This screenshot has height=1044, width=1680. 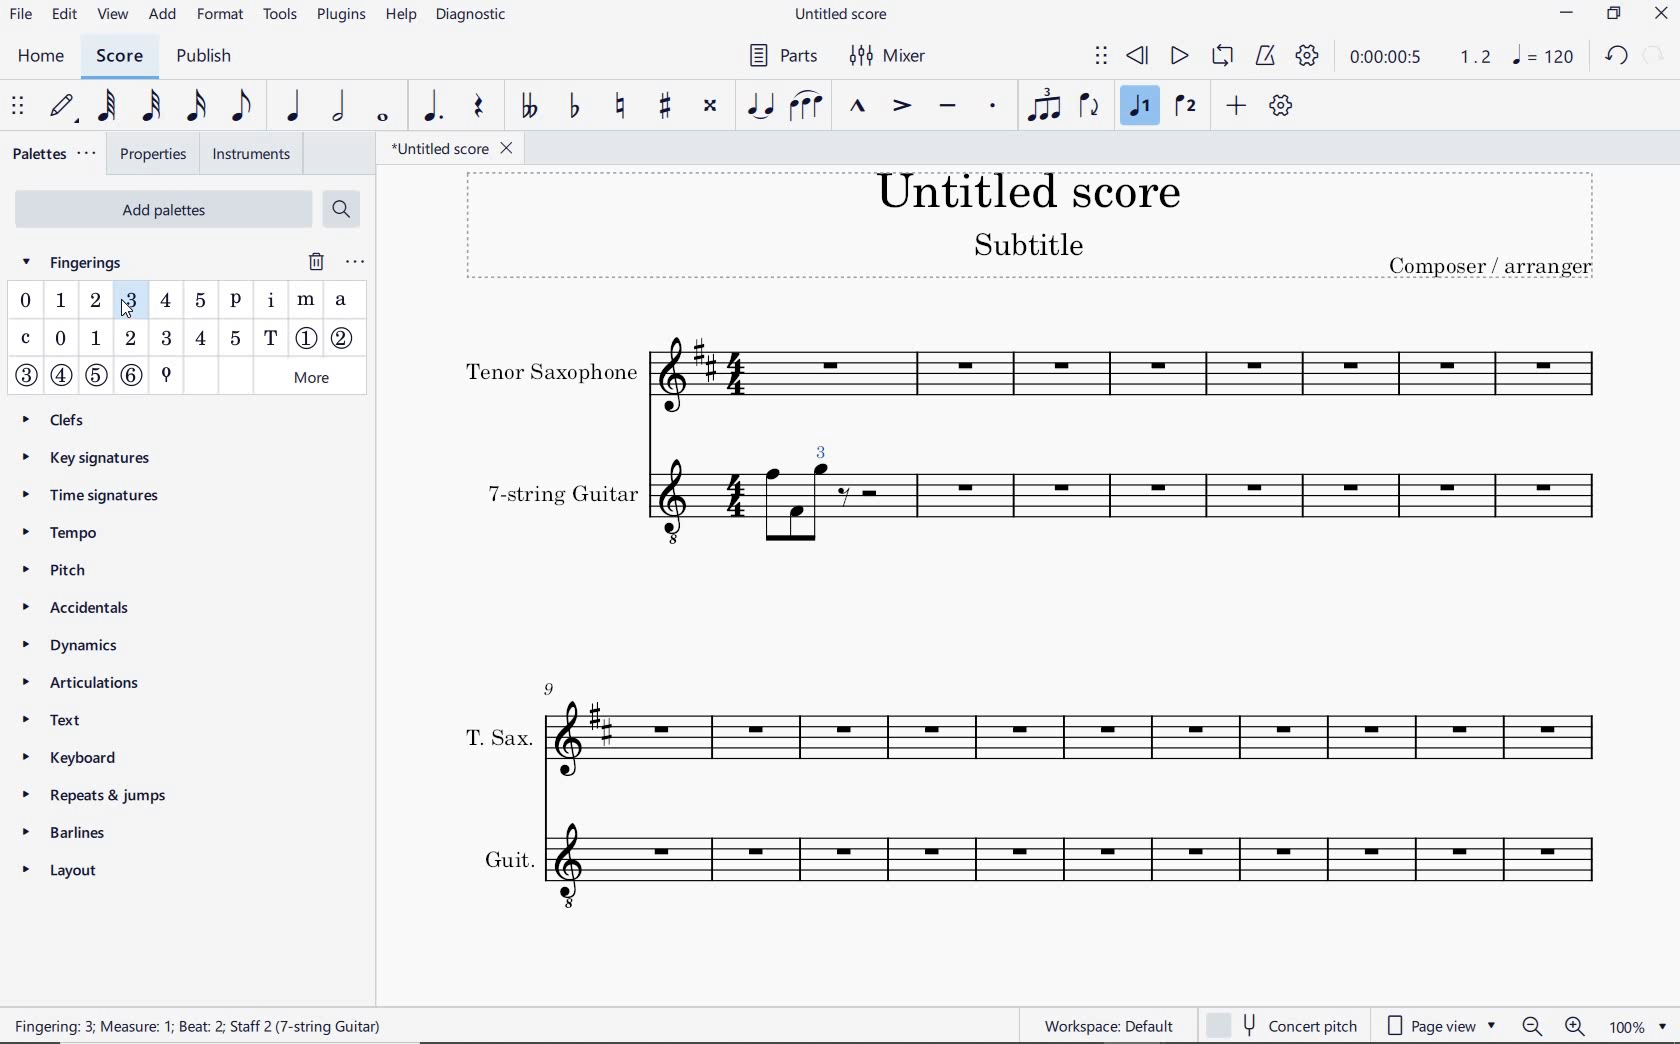 I want to click on HOME, so click(x=46, y=58).